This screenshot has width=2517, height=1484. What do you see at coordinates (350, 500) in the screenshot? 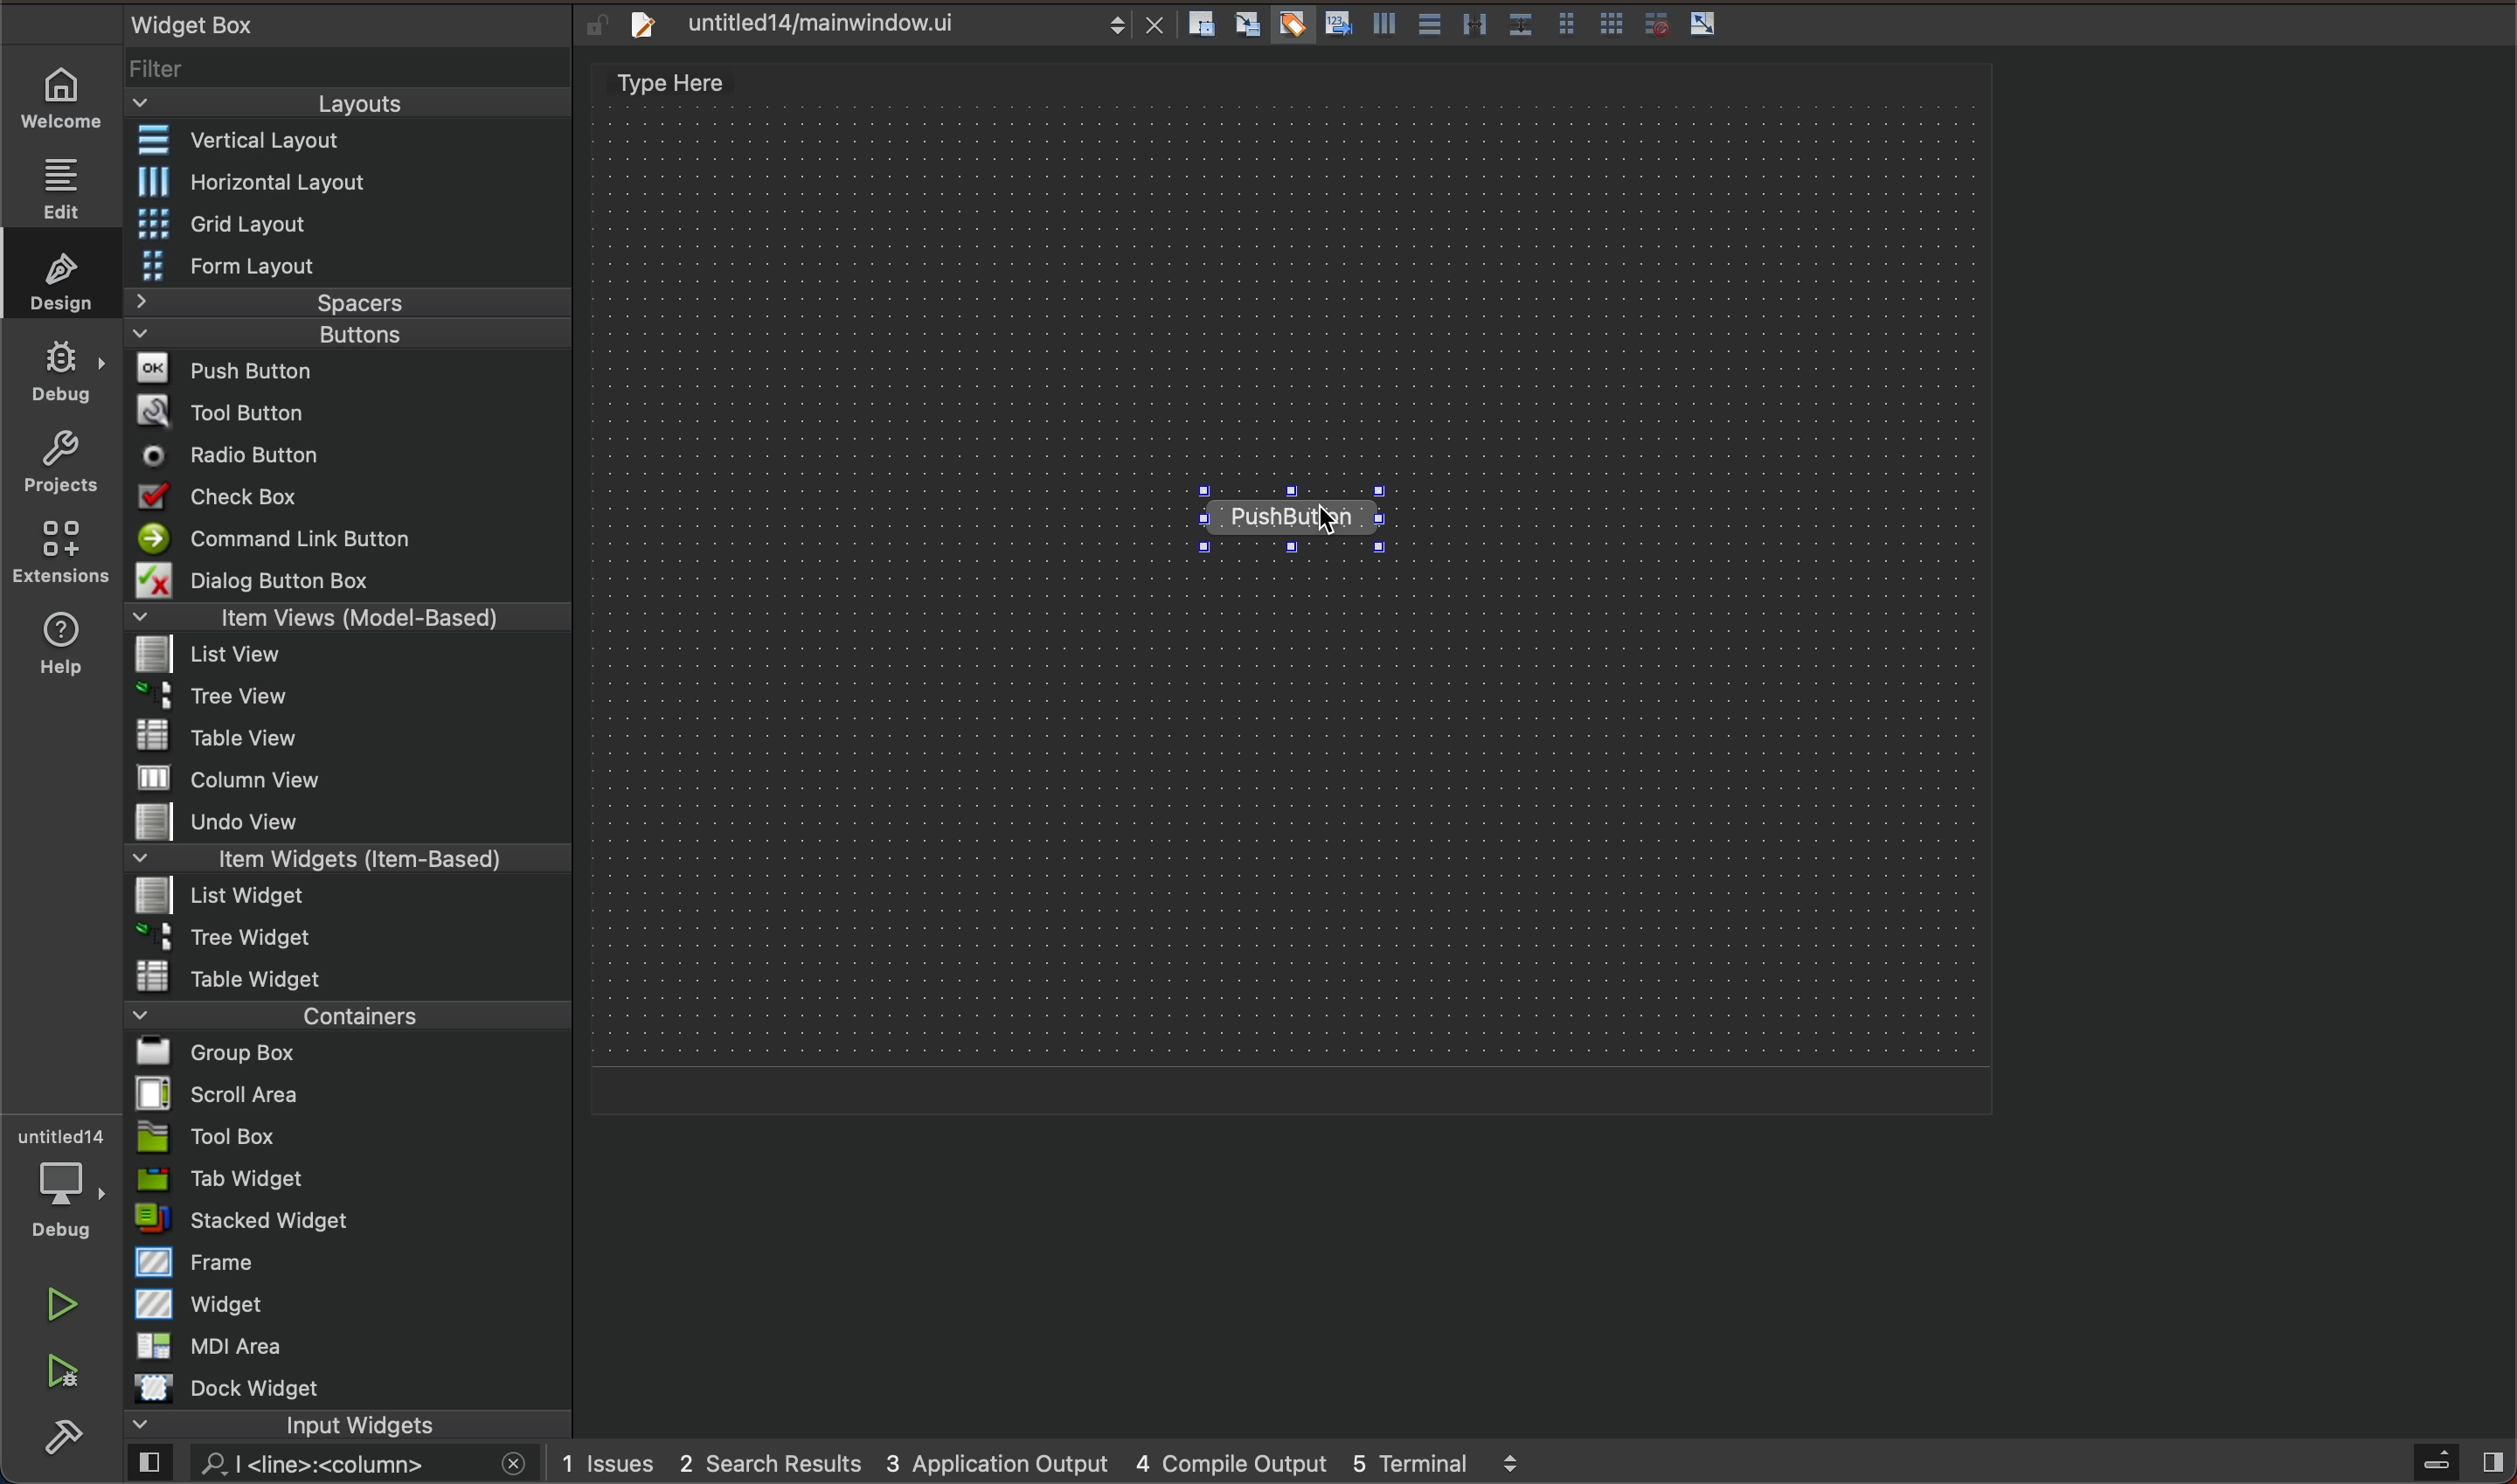
I see `checkbox` at bounding box center [350, 500].